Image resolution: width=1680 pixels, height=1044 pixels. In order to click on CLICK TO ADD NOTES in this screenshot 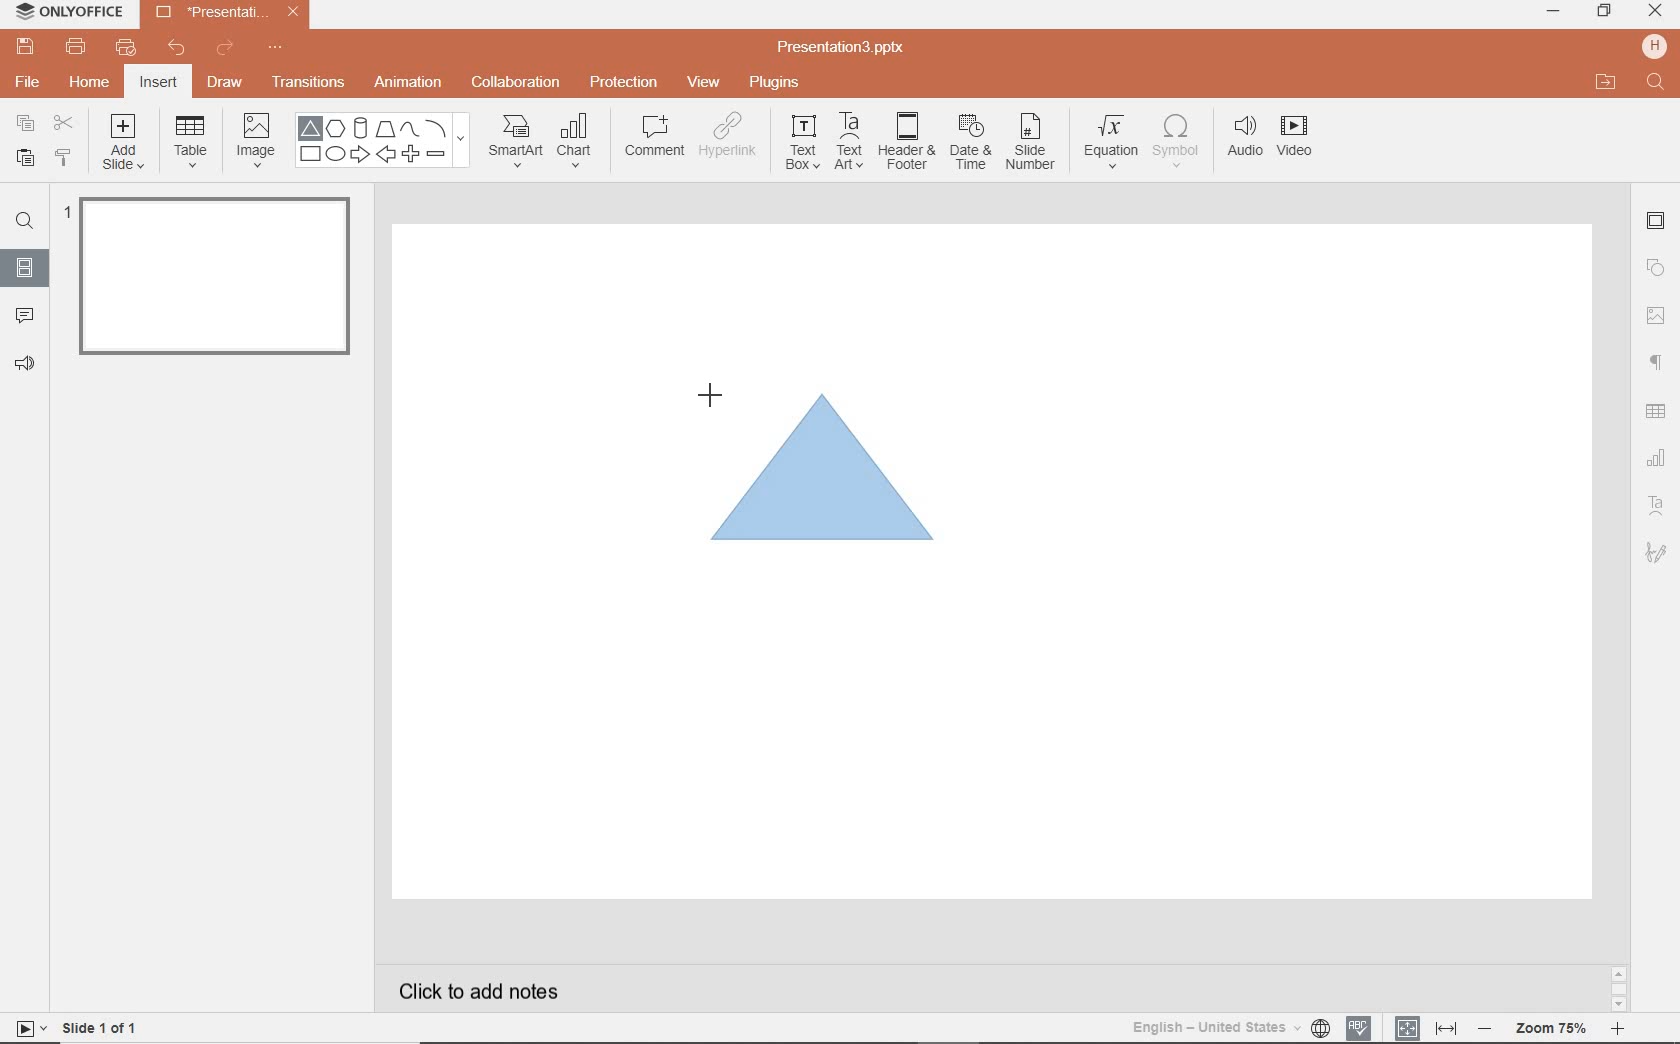, I will do `click(497, 991)`.